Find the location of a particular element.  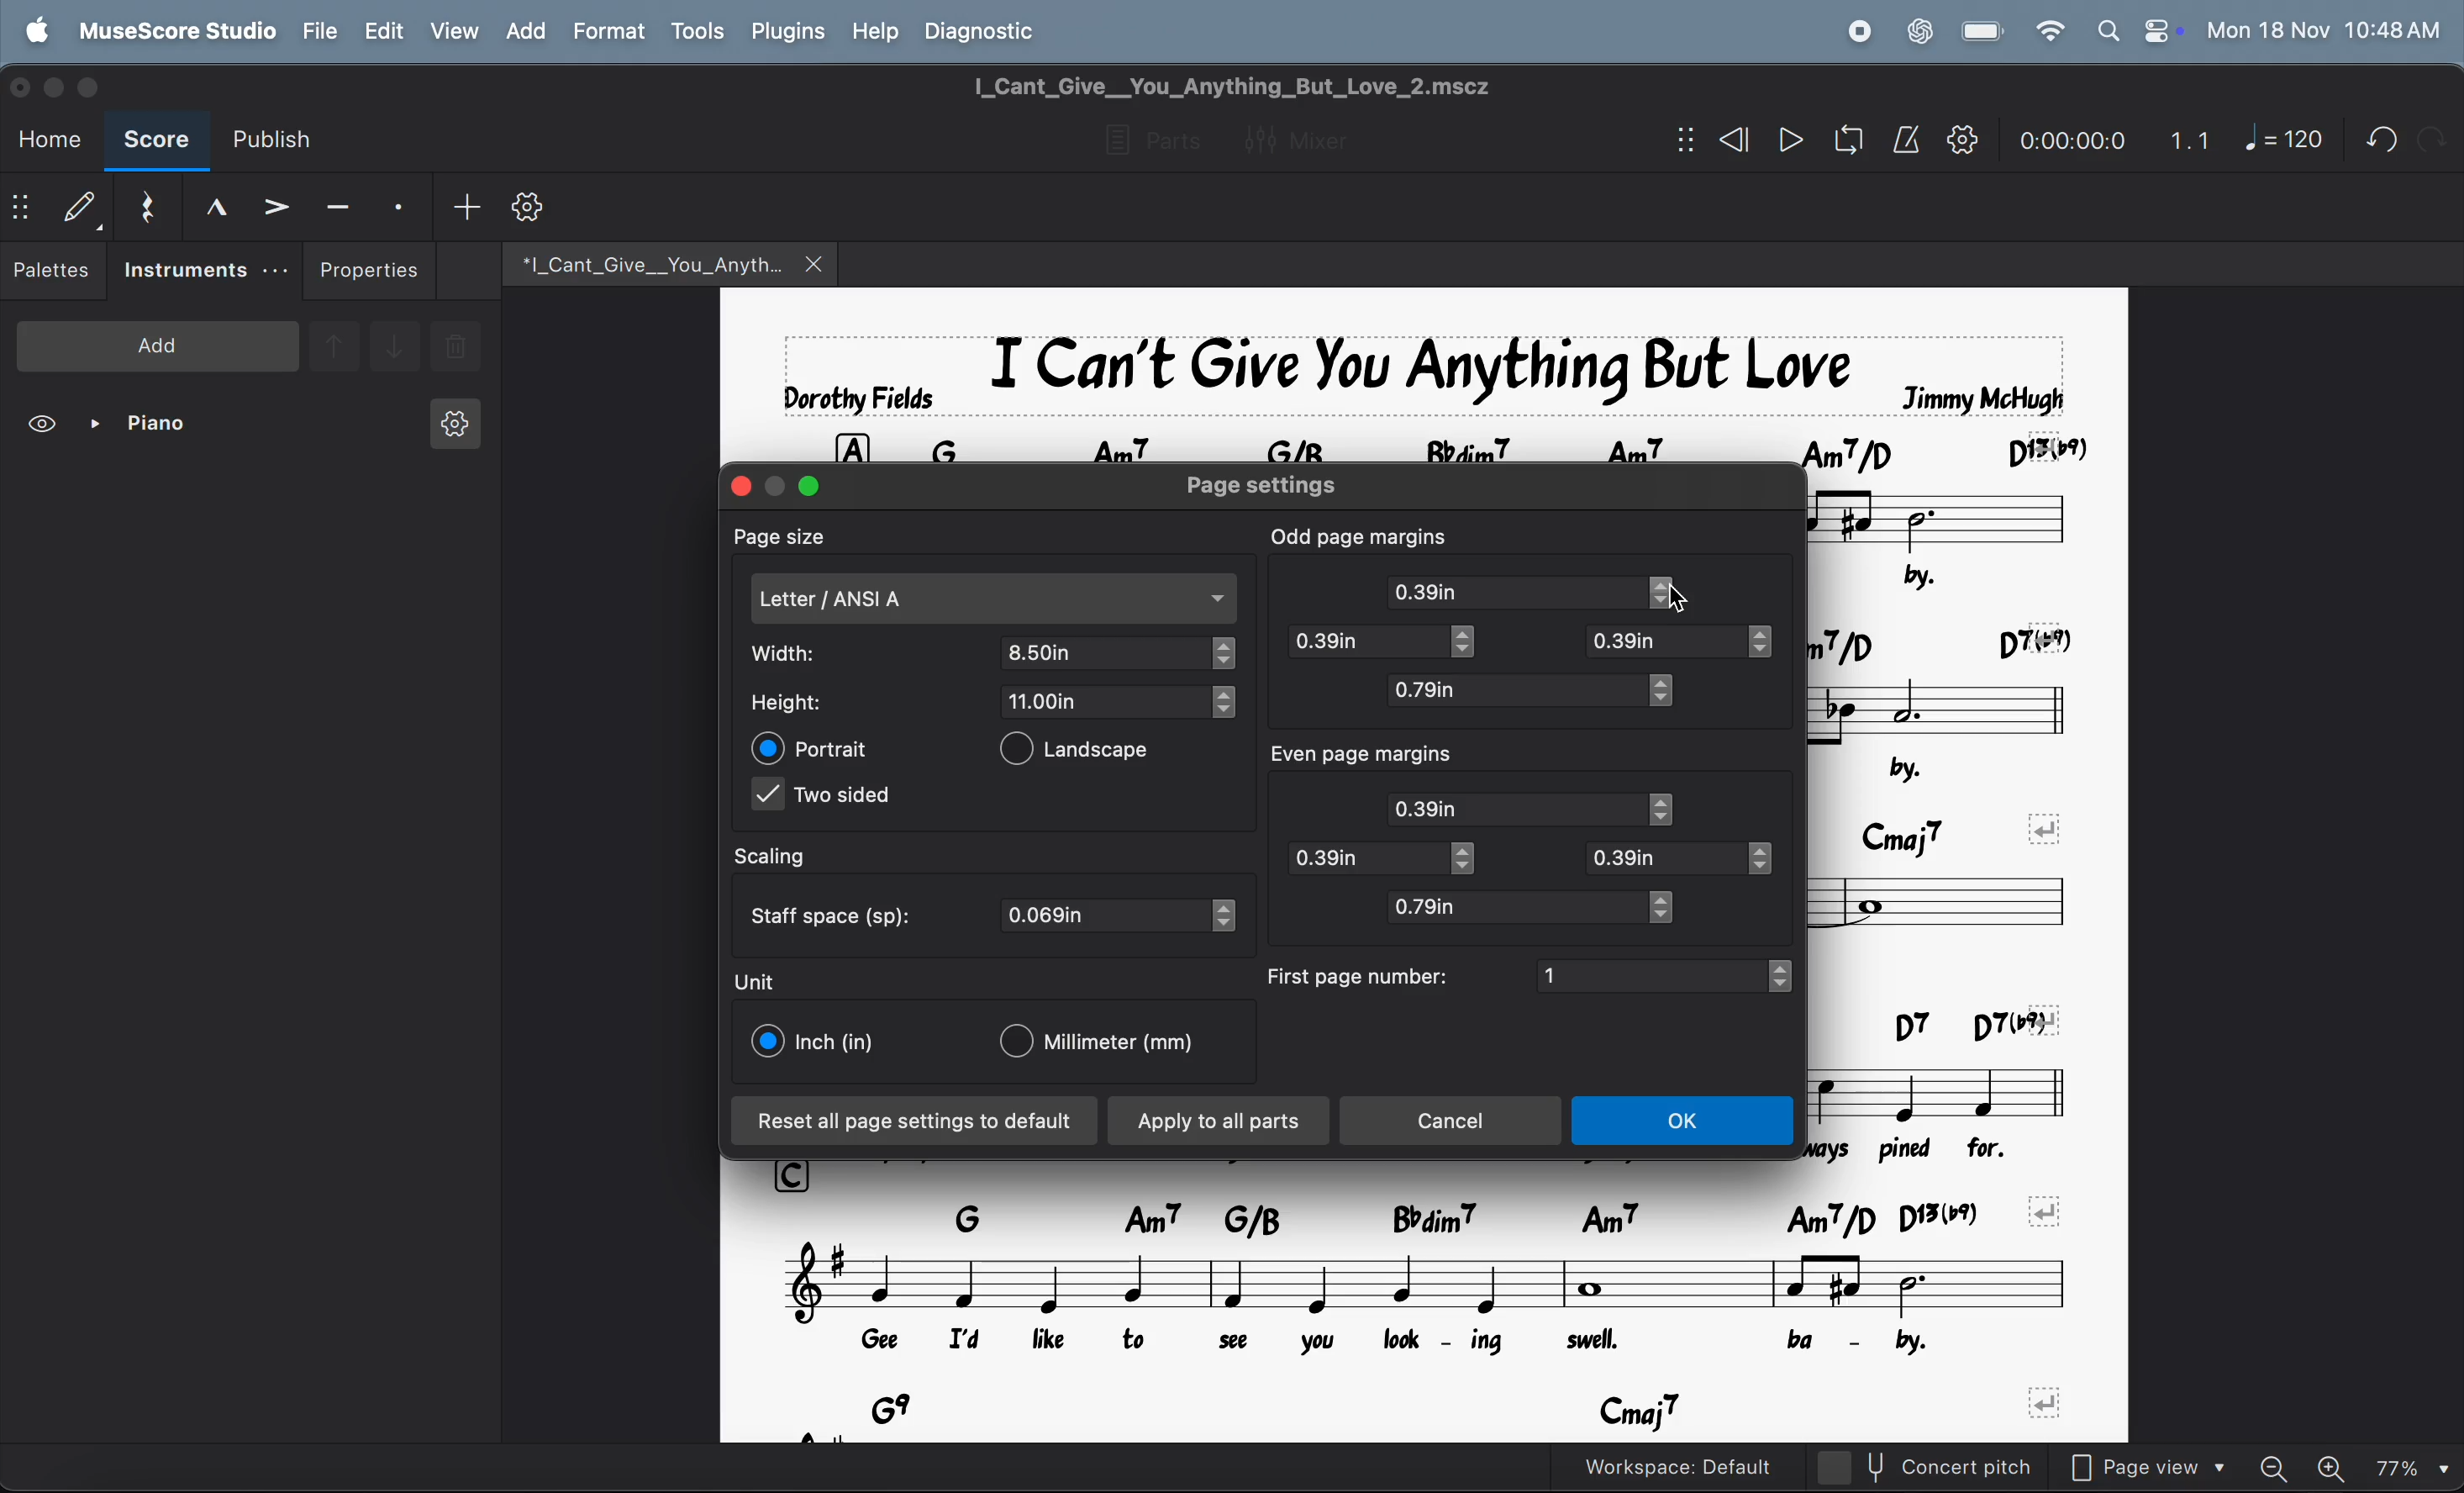

8.50 in is located at coordinates (1106, 652).